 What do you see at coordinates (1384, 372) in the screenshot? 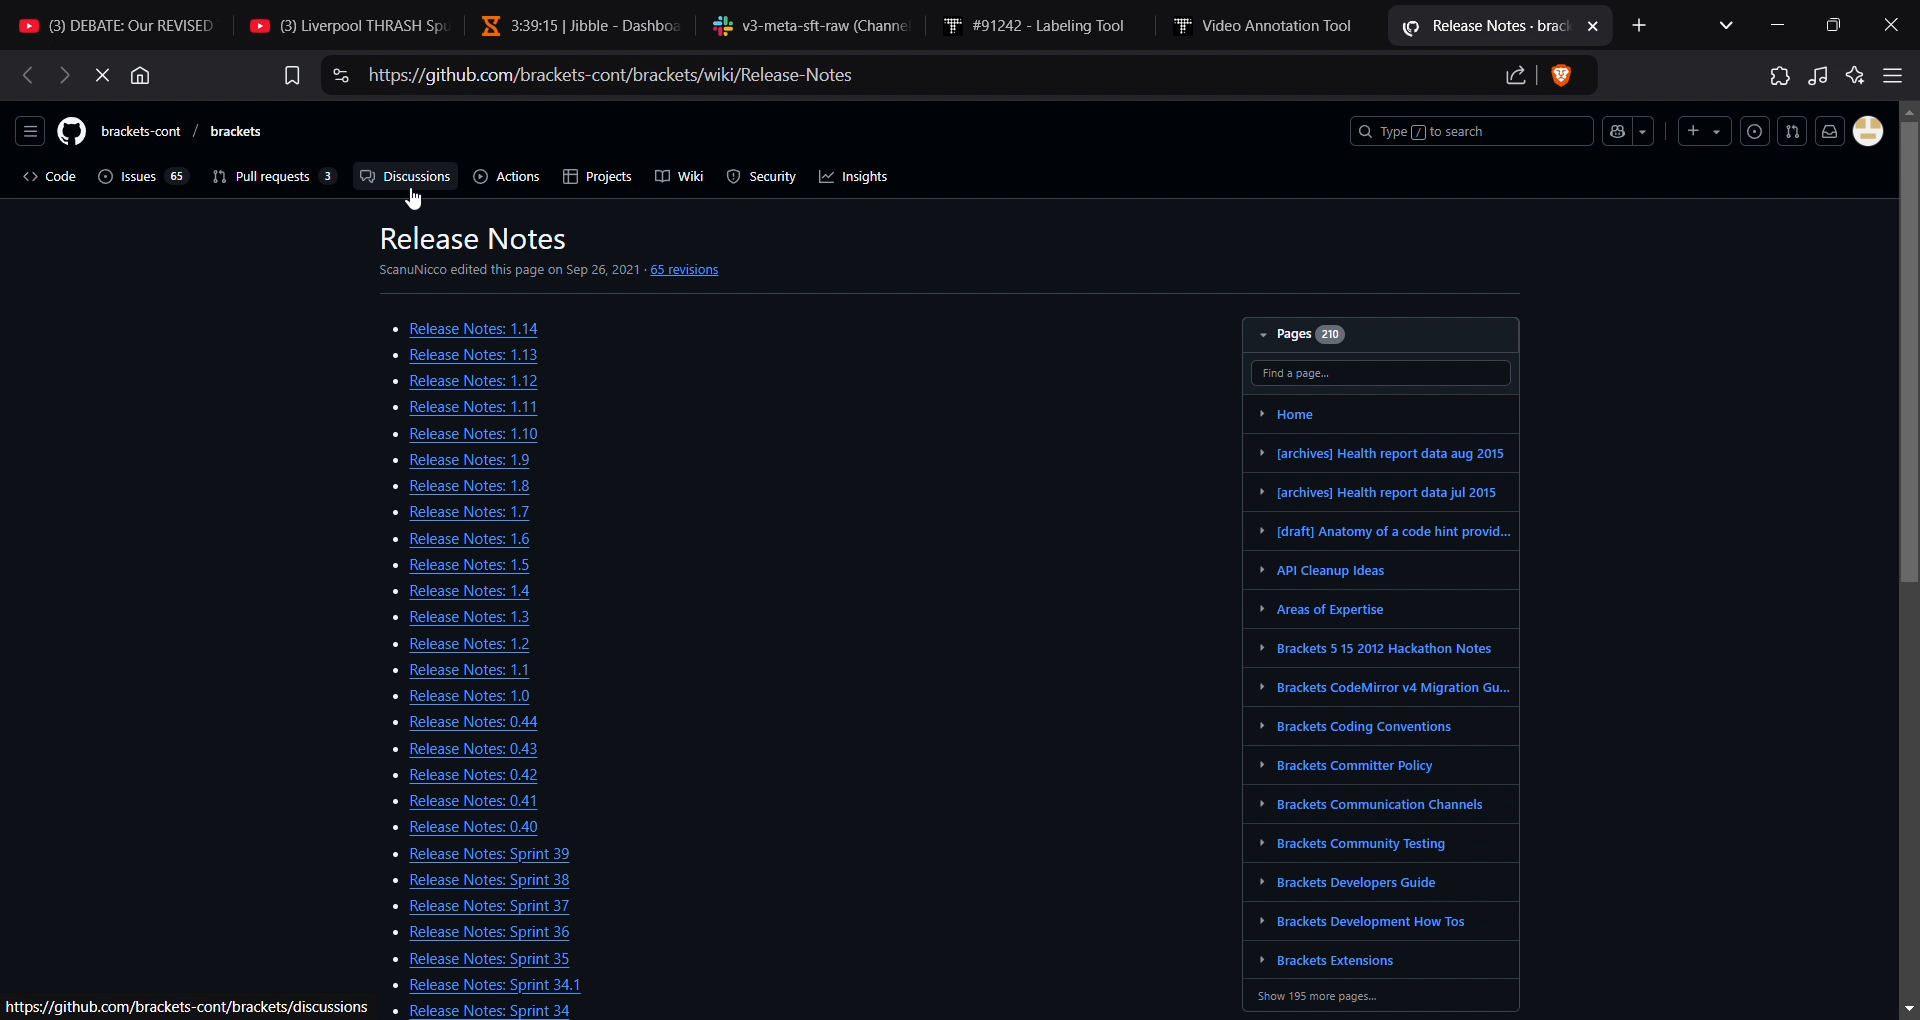
I see `find a page` at bounding box center [1384, 372].